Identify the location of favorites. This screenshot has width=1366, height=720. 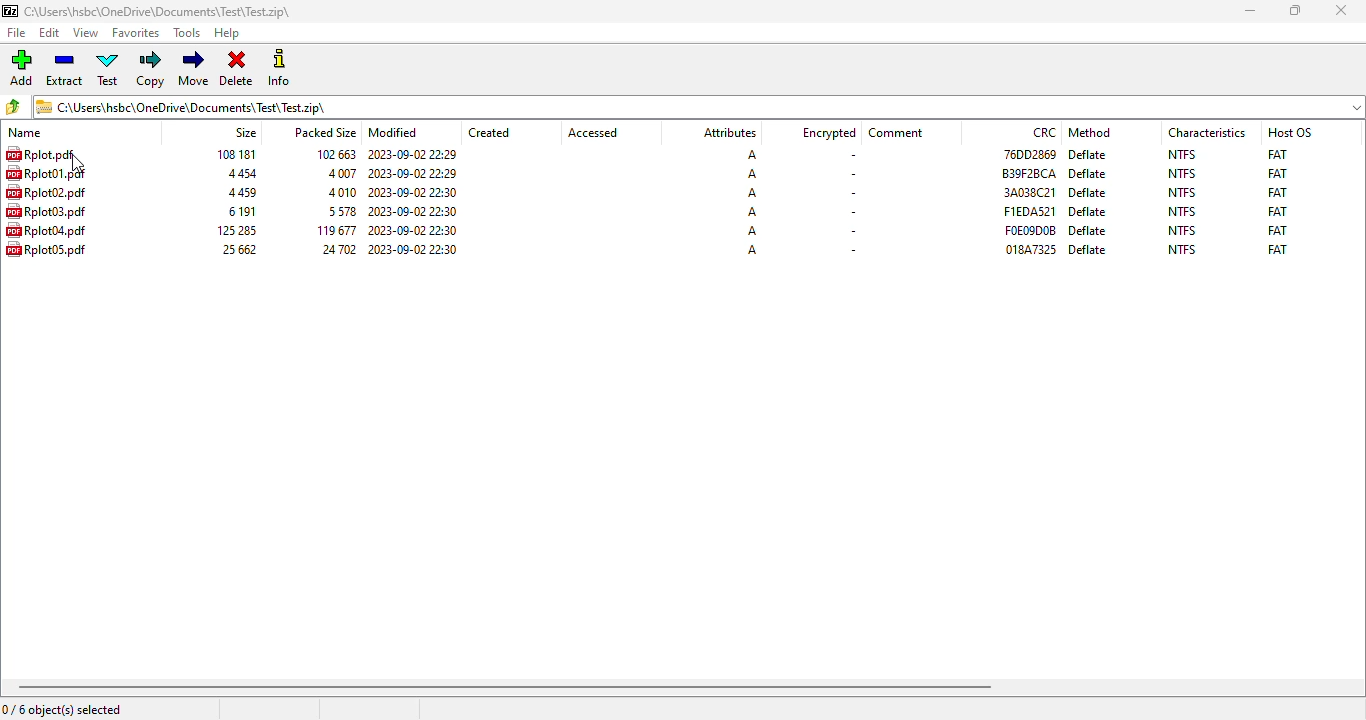
(136, 33).